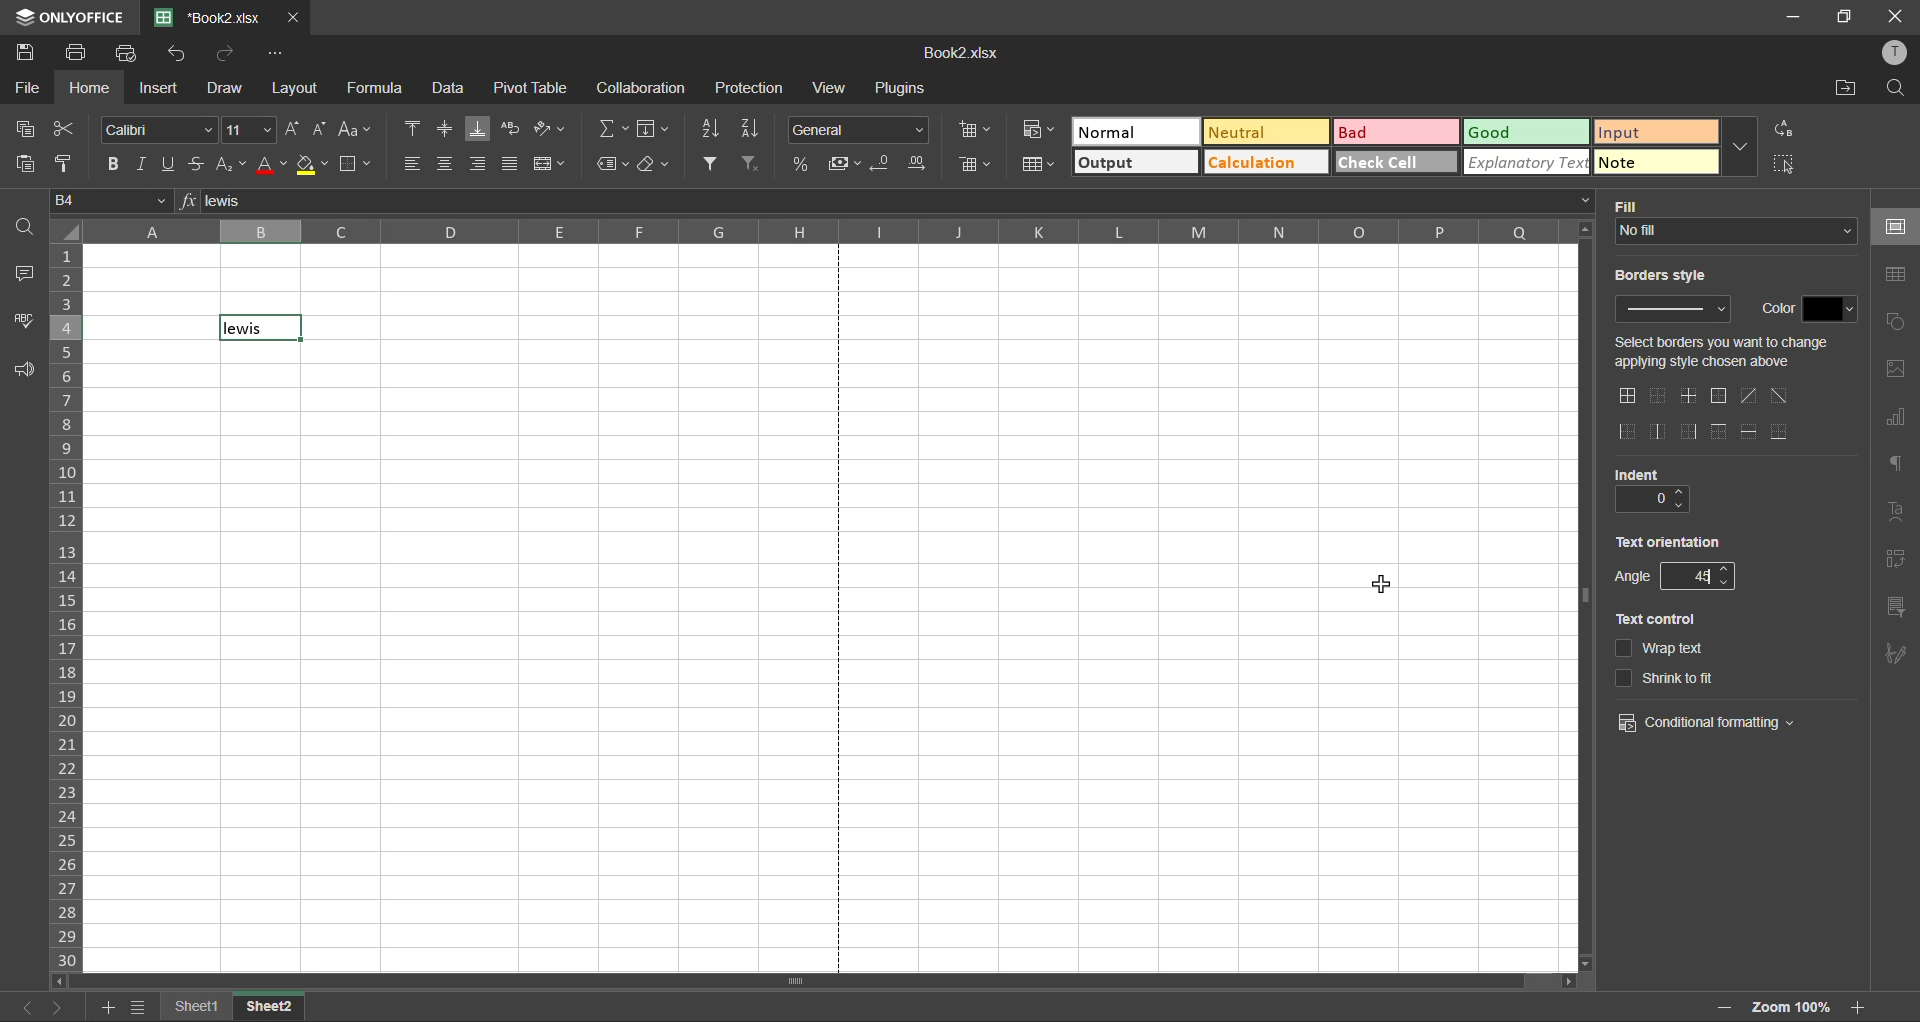 The width and height of the screenshot is (1920, 1022). Describe the element at coordinates (169, 165) in the screenshot. I see `underline` at that location.